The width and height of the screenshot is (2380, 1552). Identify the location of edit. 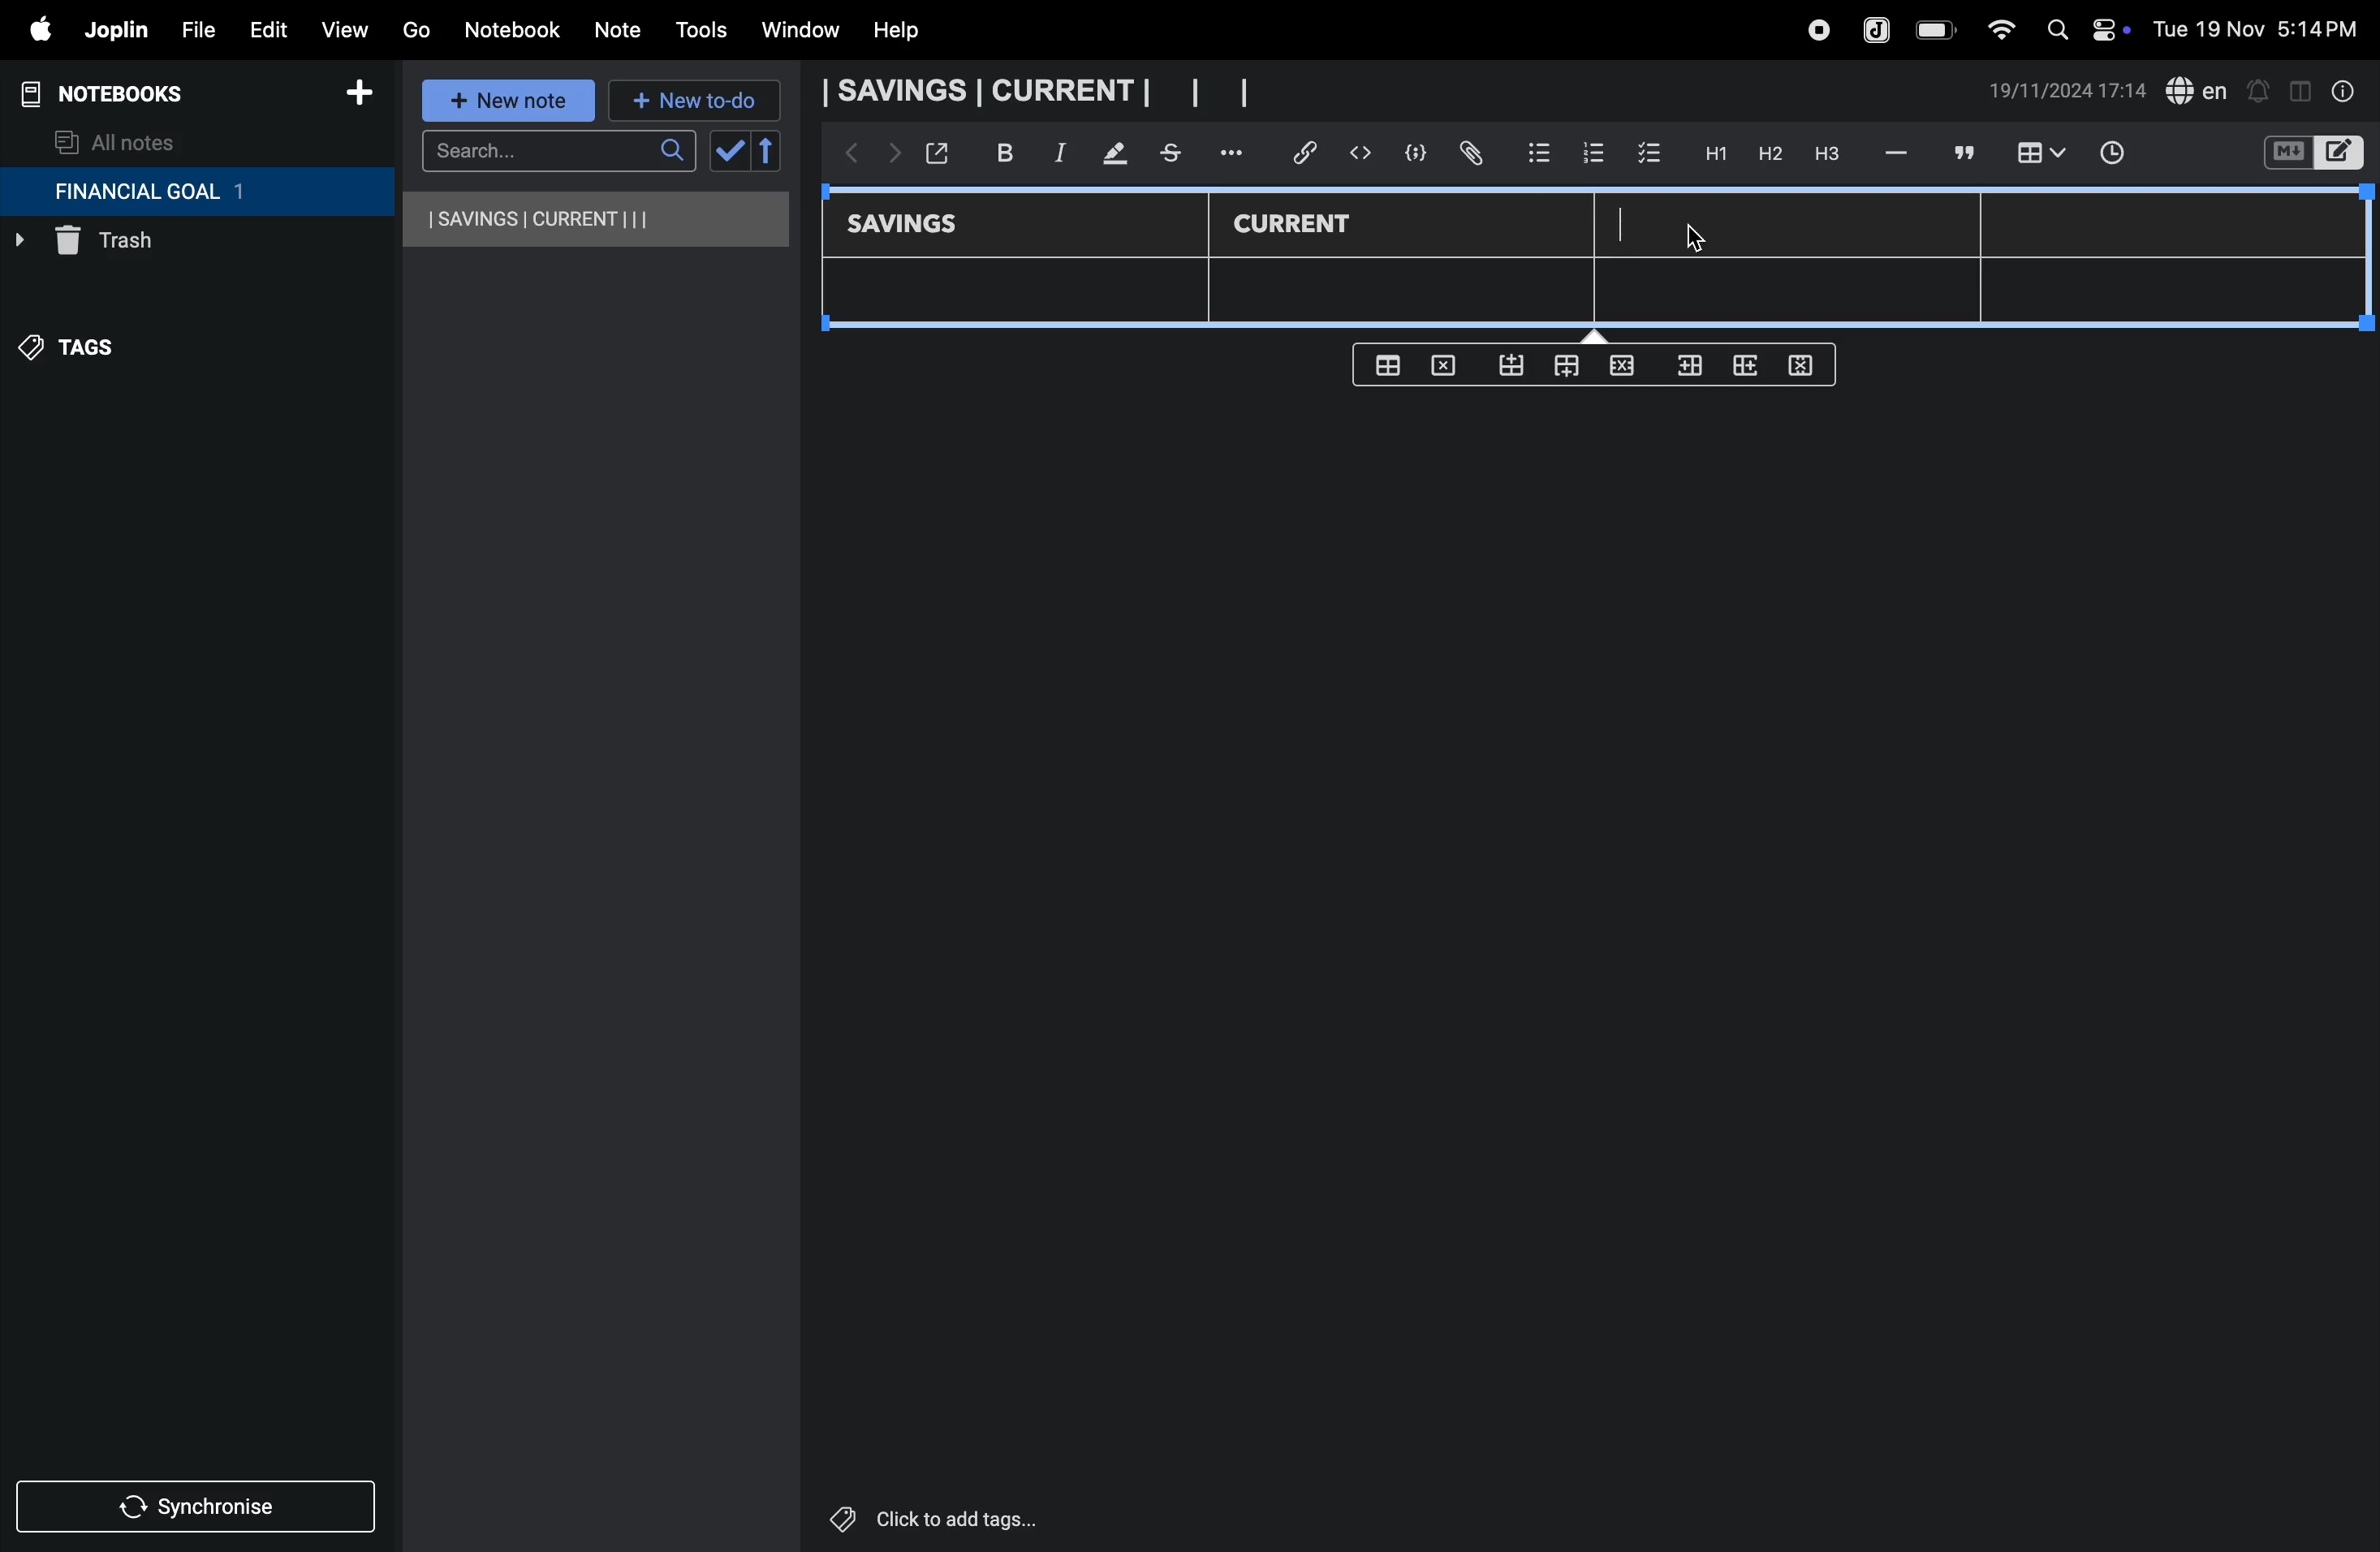
(259, 25).